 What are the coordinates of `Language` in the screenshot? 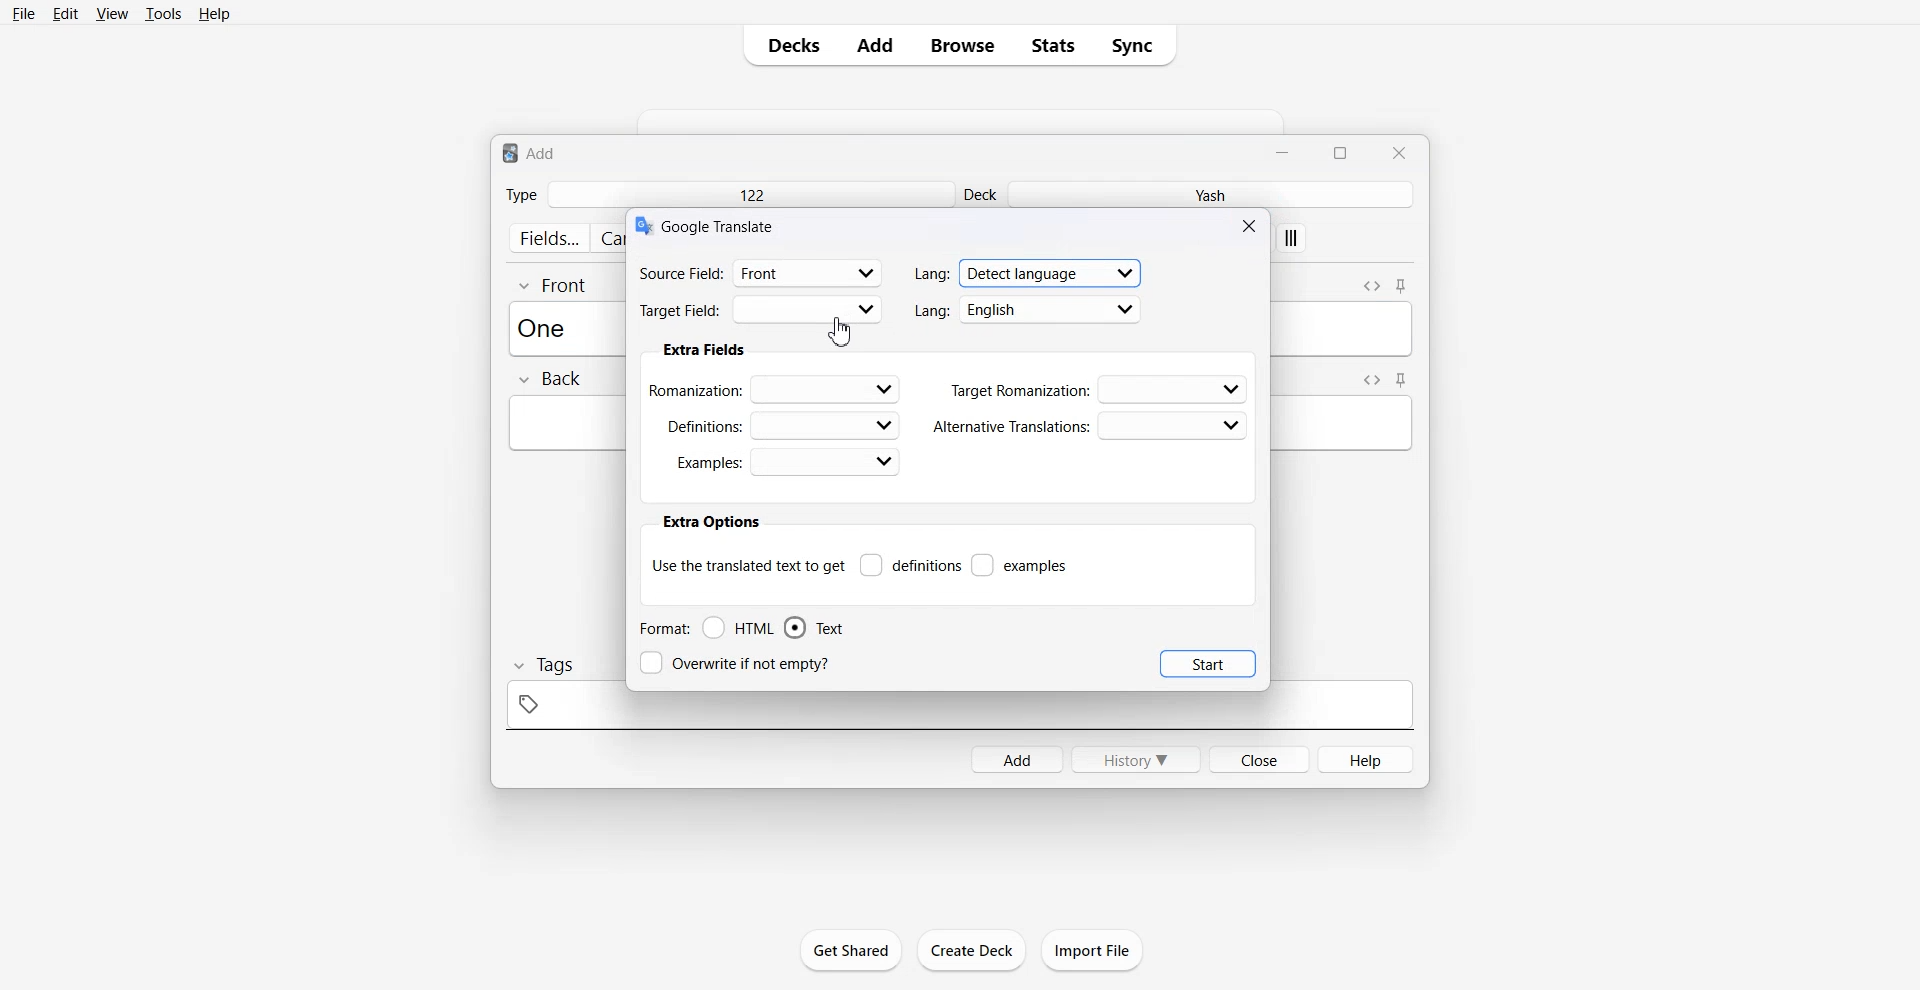 It's located at (1028, 272).